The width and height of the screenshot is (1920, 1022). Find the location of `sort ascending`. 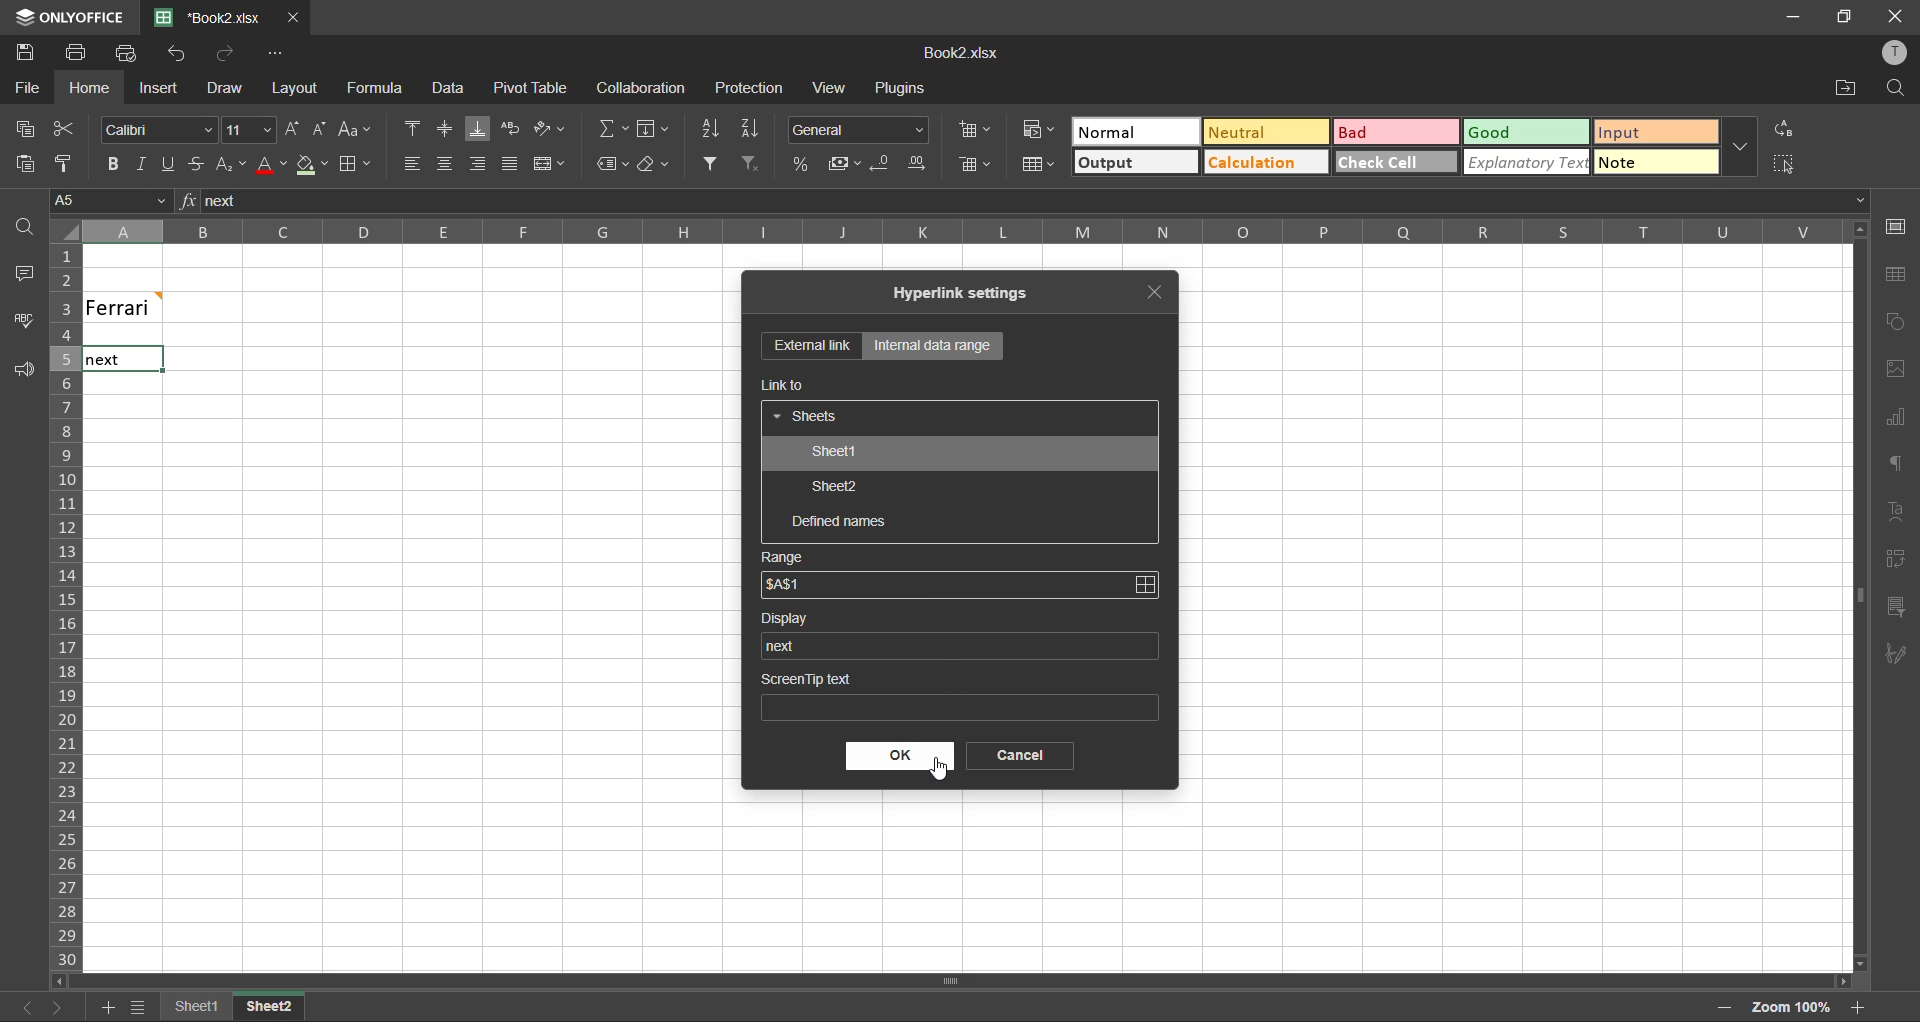

sort ascending is located at coordinates (711, 128).